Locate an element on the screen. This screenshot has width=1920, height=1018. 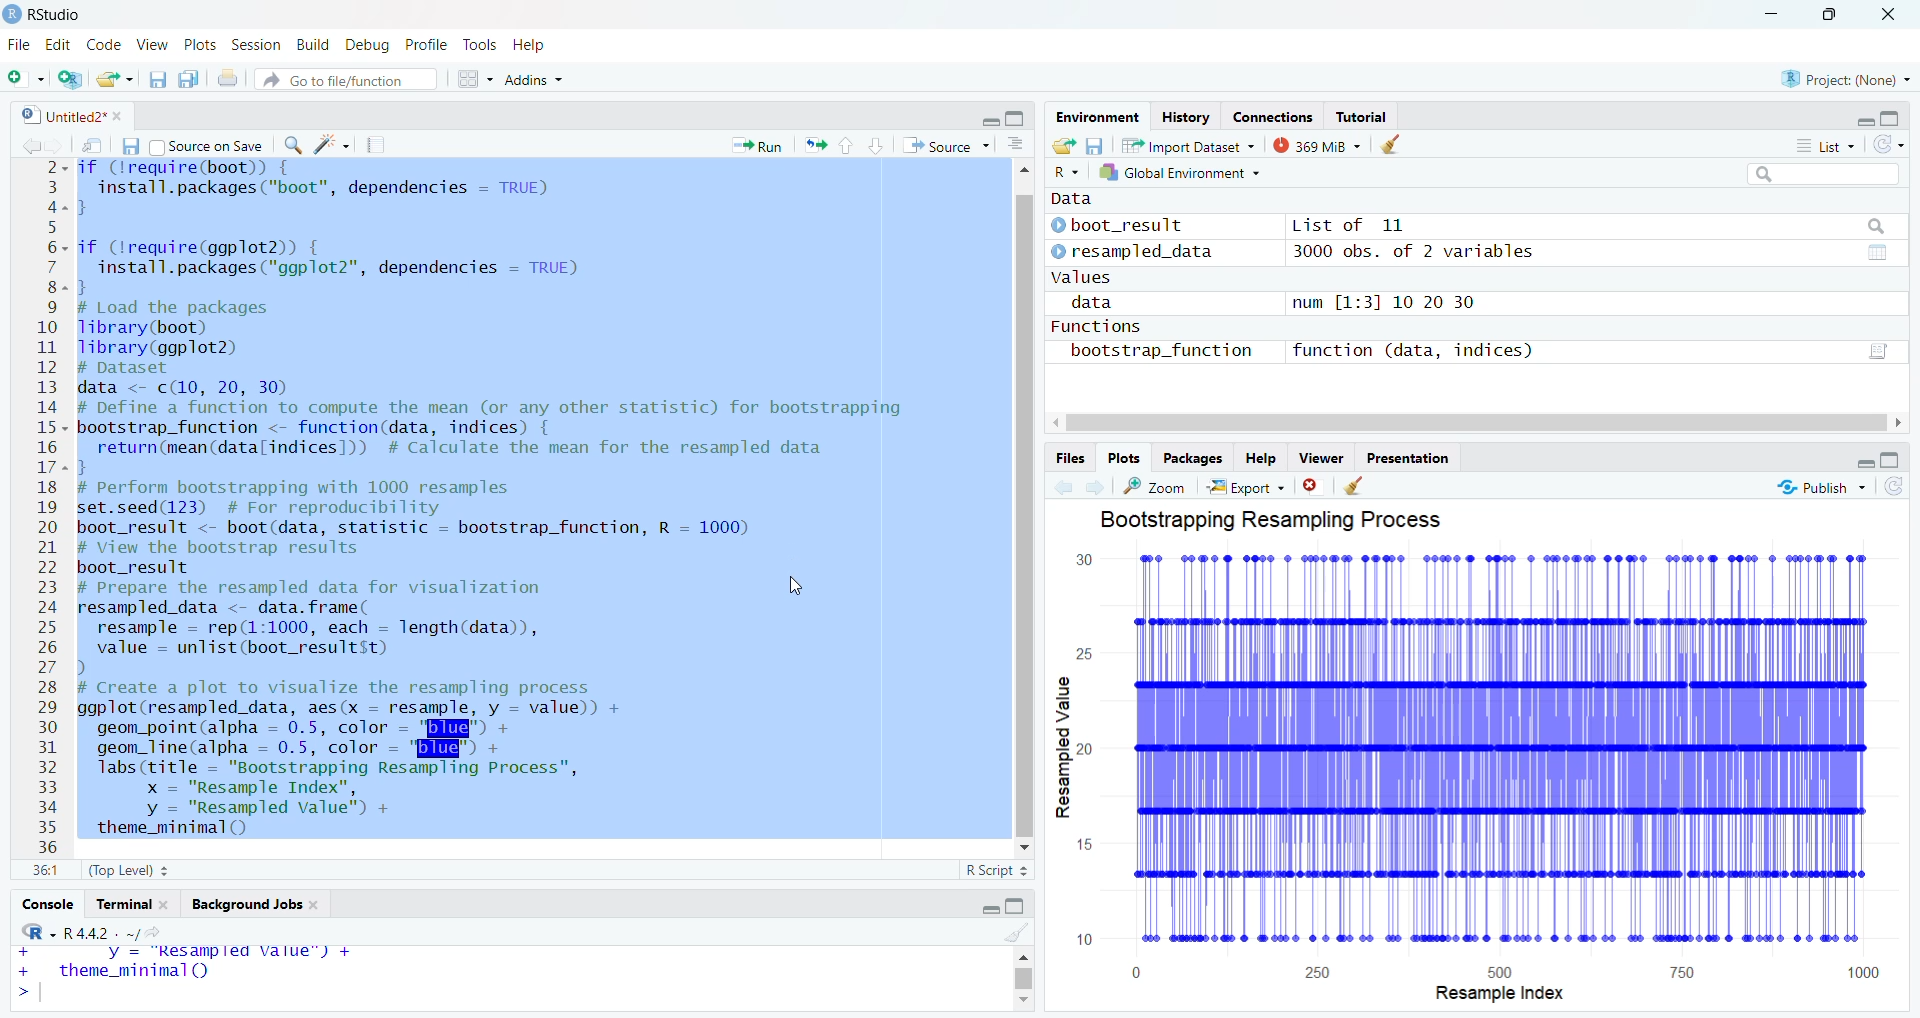
Debug is located at coordinates (364, 44).